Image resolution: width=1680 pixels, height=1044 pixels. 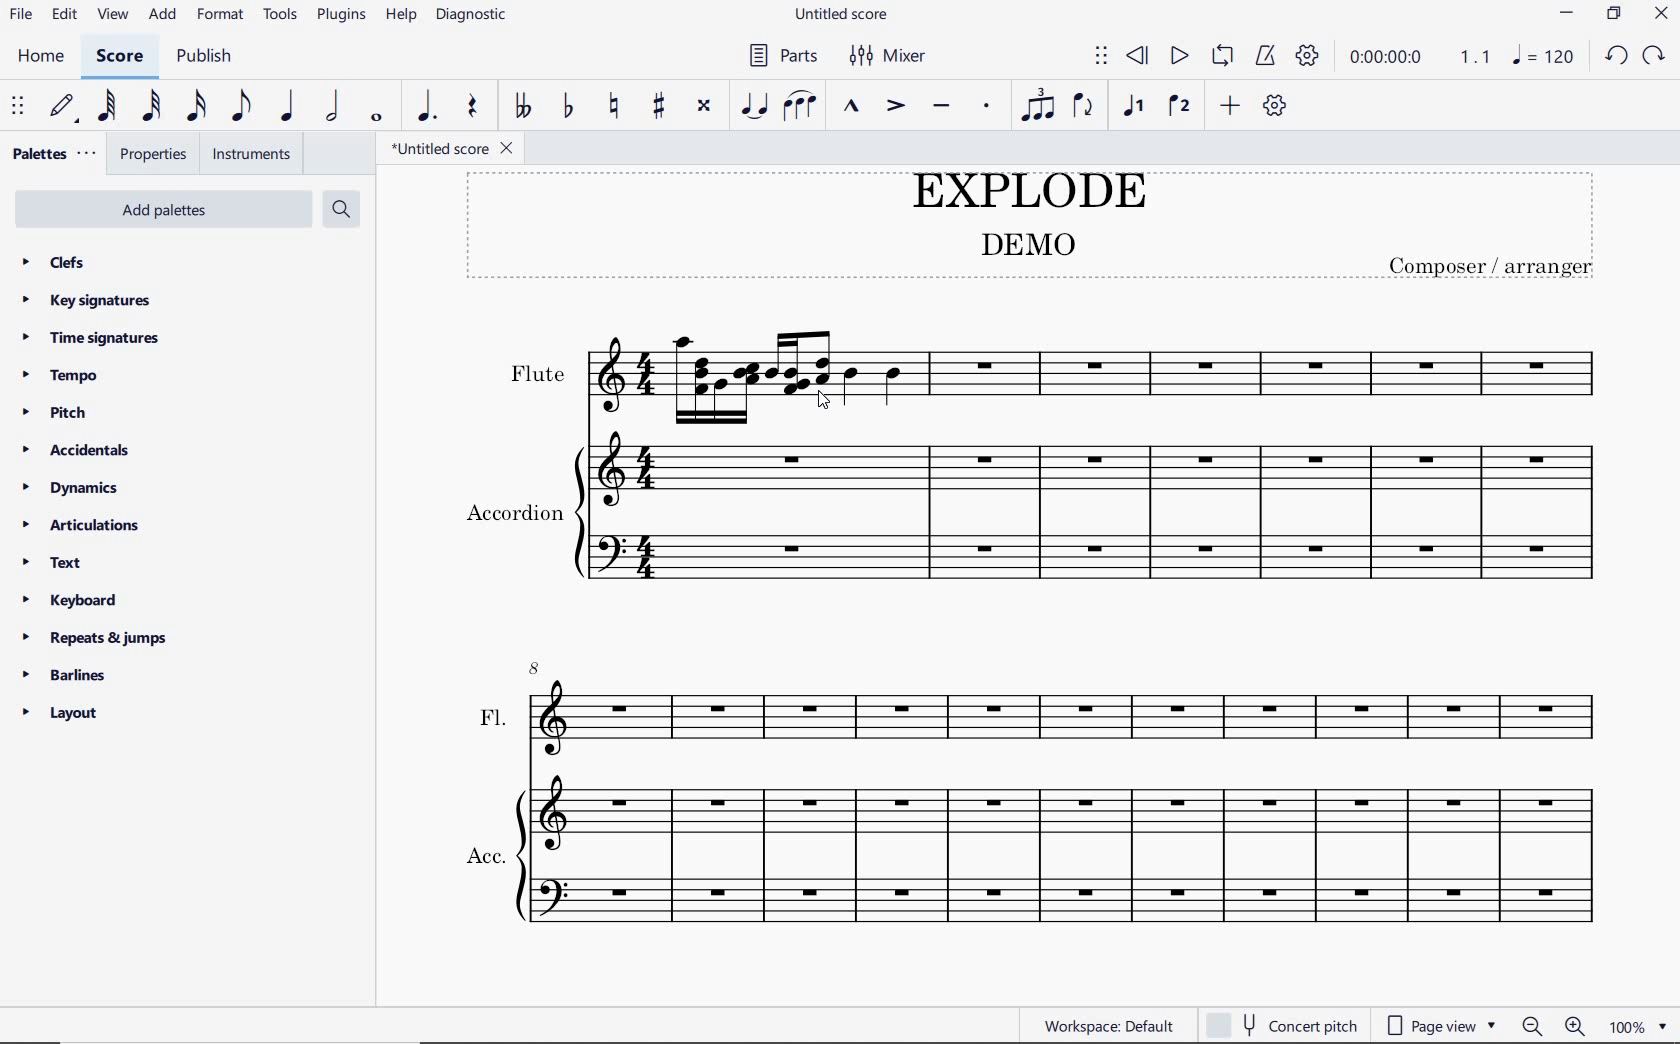 What do you see at coordinates (1174, 106) in the screenshot?
I see `voice 2` at bounding box center [1174, 106].